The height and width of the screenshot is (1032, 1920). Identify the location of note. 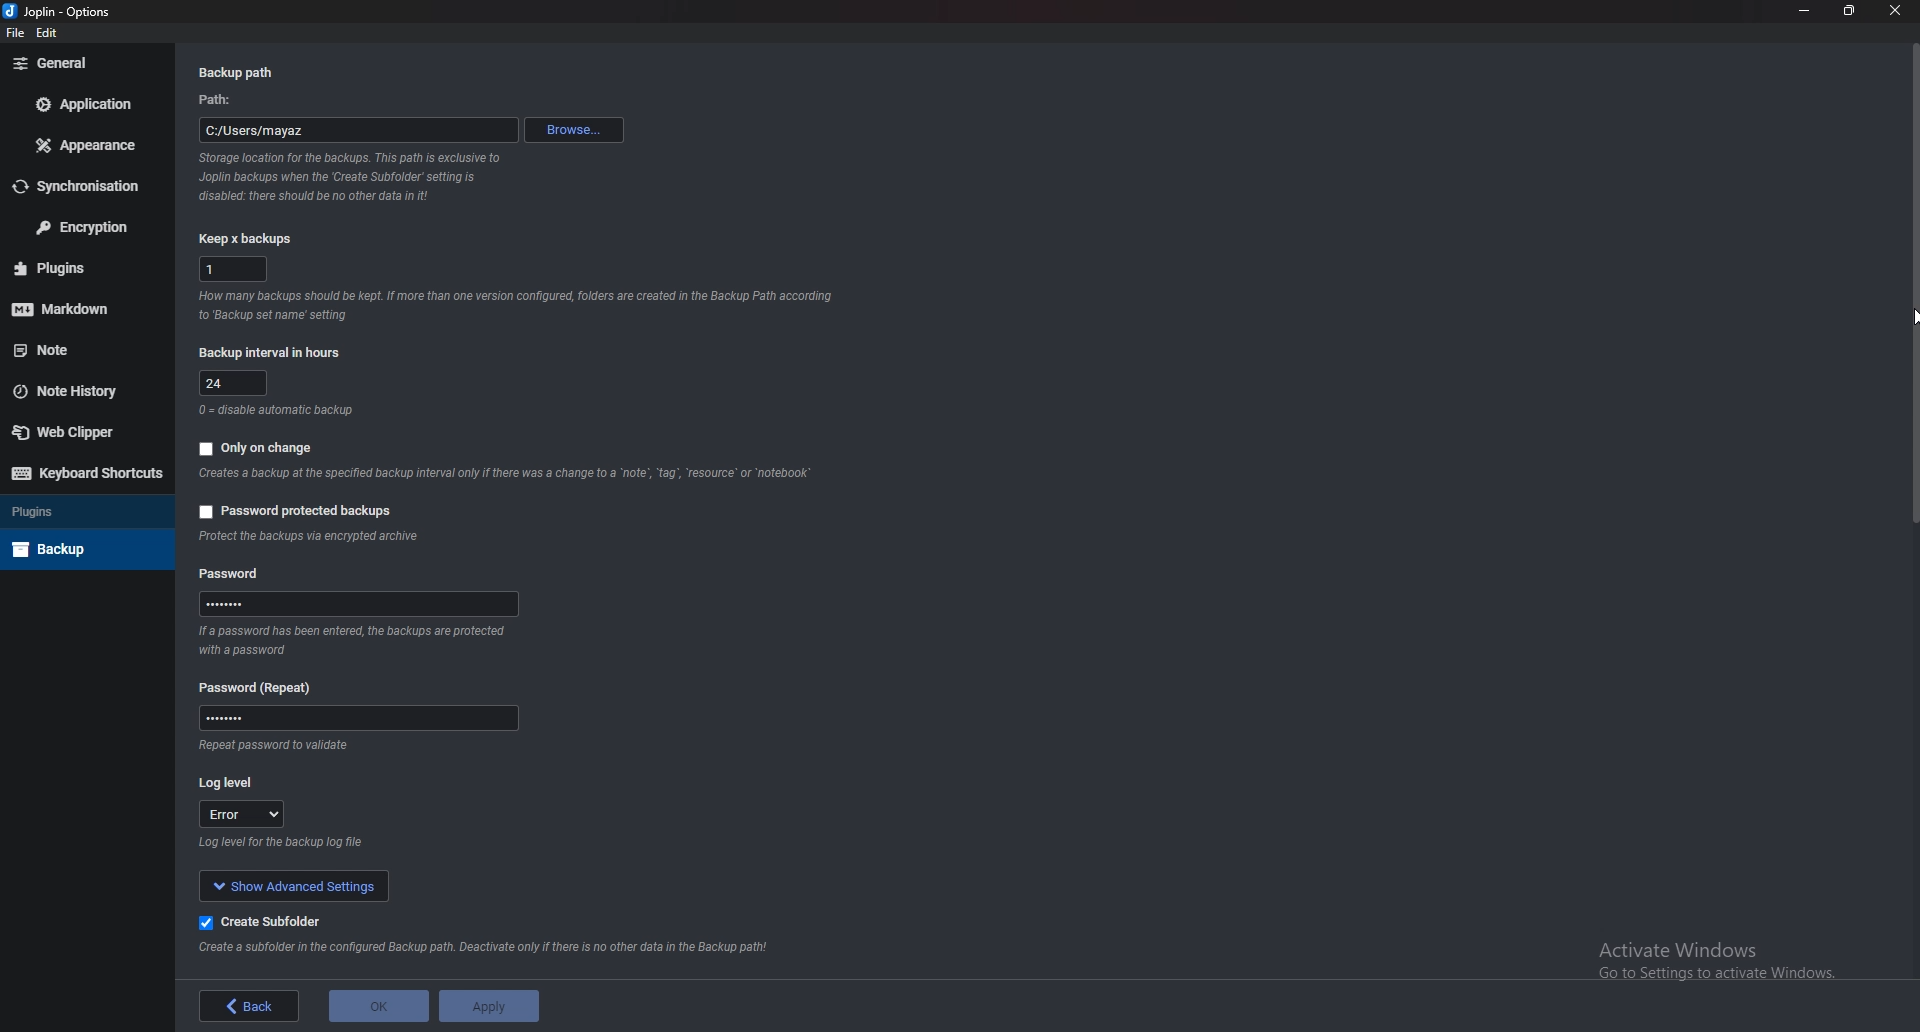
(79, 350).